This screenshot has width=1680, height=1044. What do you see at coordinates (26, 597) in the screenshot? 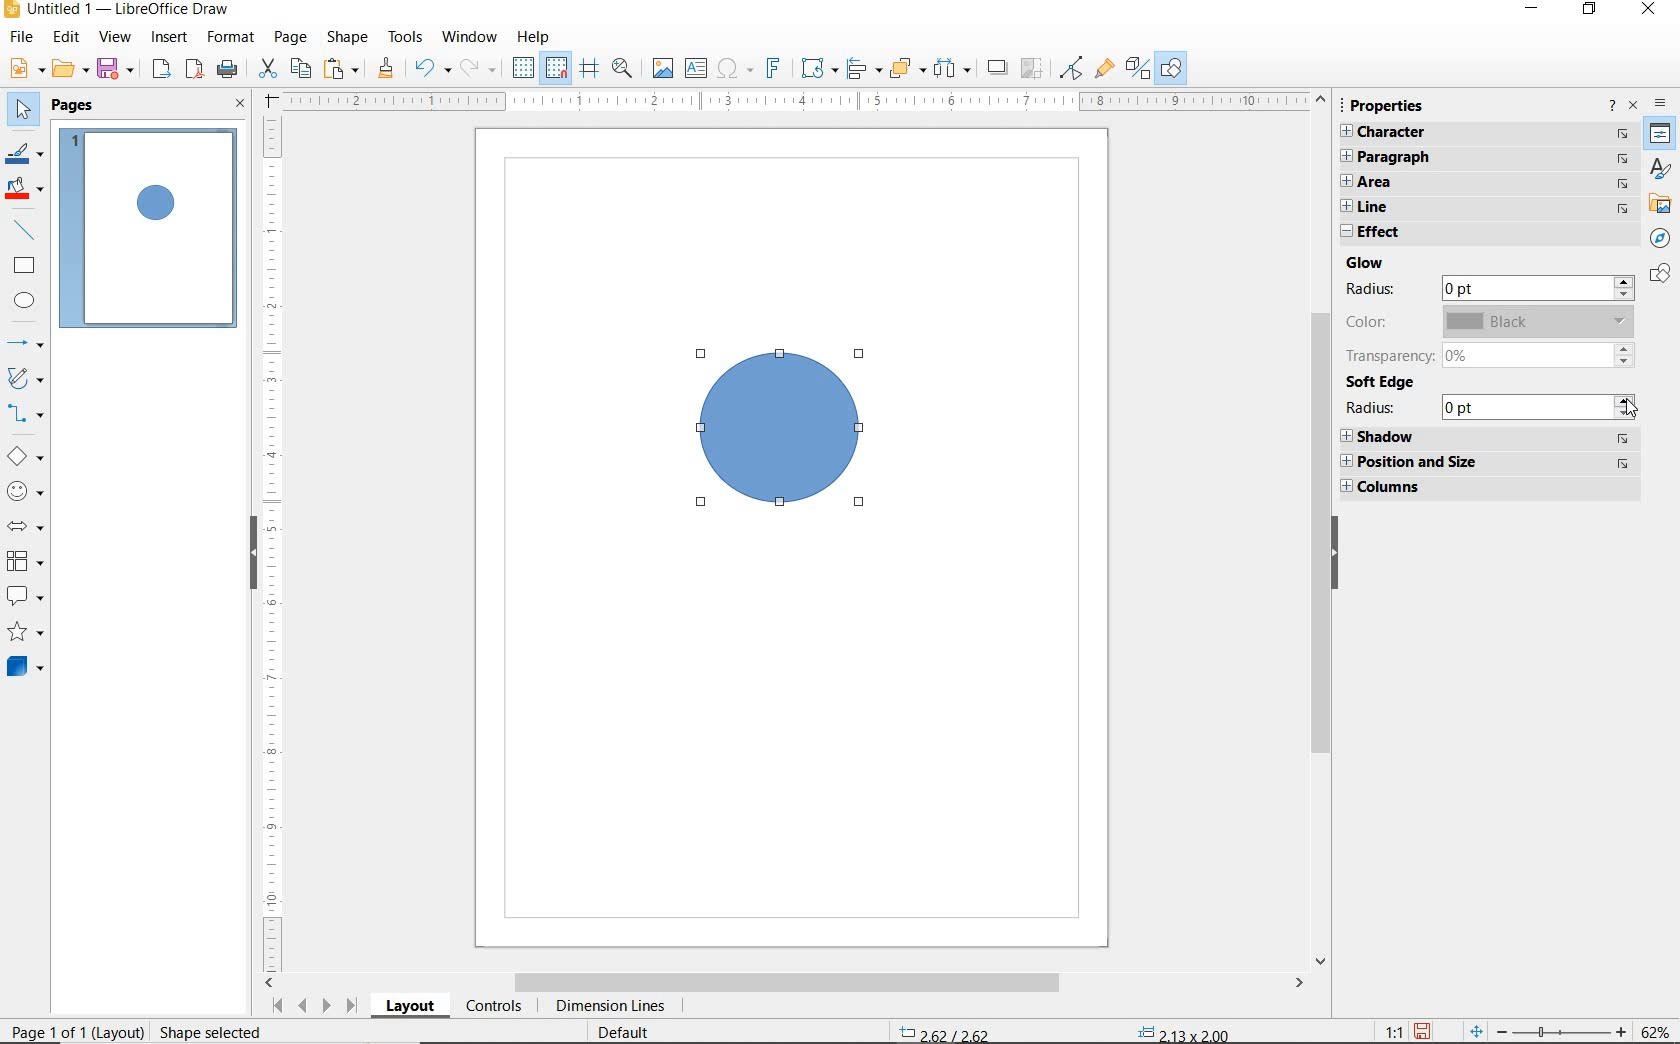
I see `CALLOUT SHAPES` at bounding box center [26, 597].